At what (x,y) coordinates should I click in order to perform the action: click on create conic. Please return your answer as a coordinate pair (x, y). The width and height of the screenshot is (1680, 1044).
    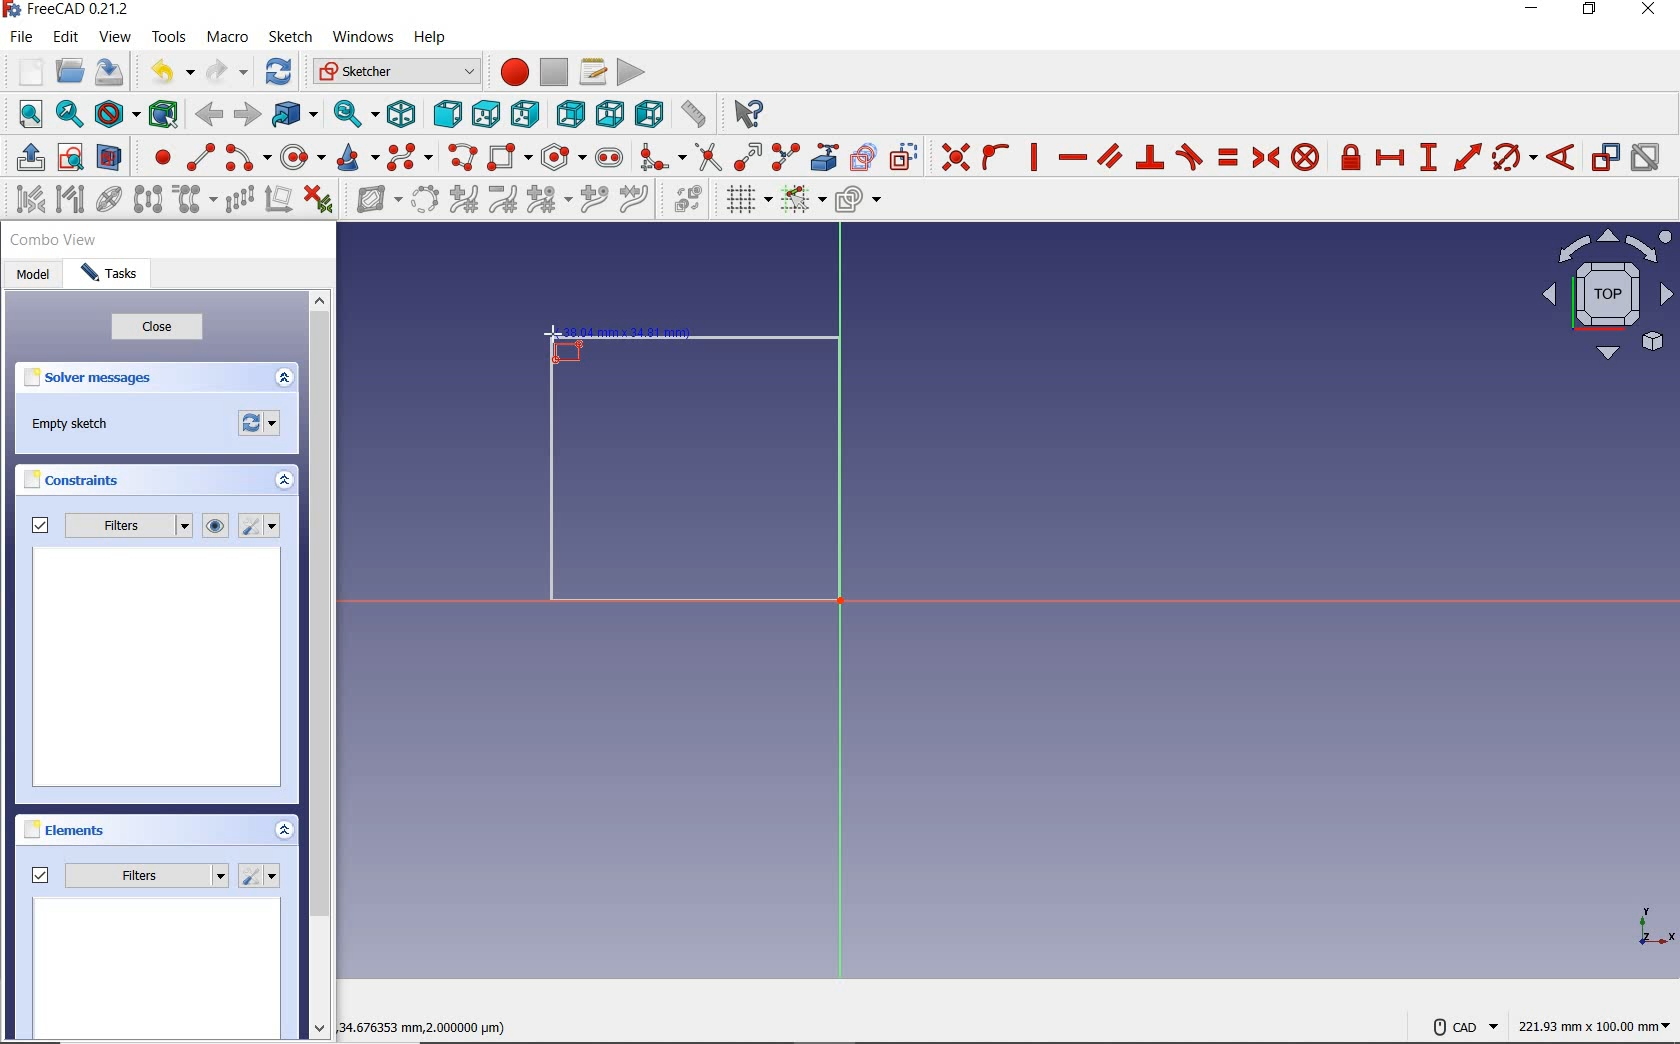
    Looking at the image, I should click on (359, 158).